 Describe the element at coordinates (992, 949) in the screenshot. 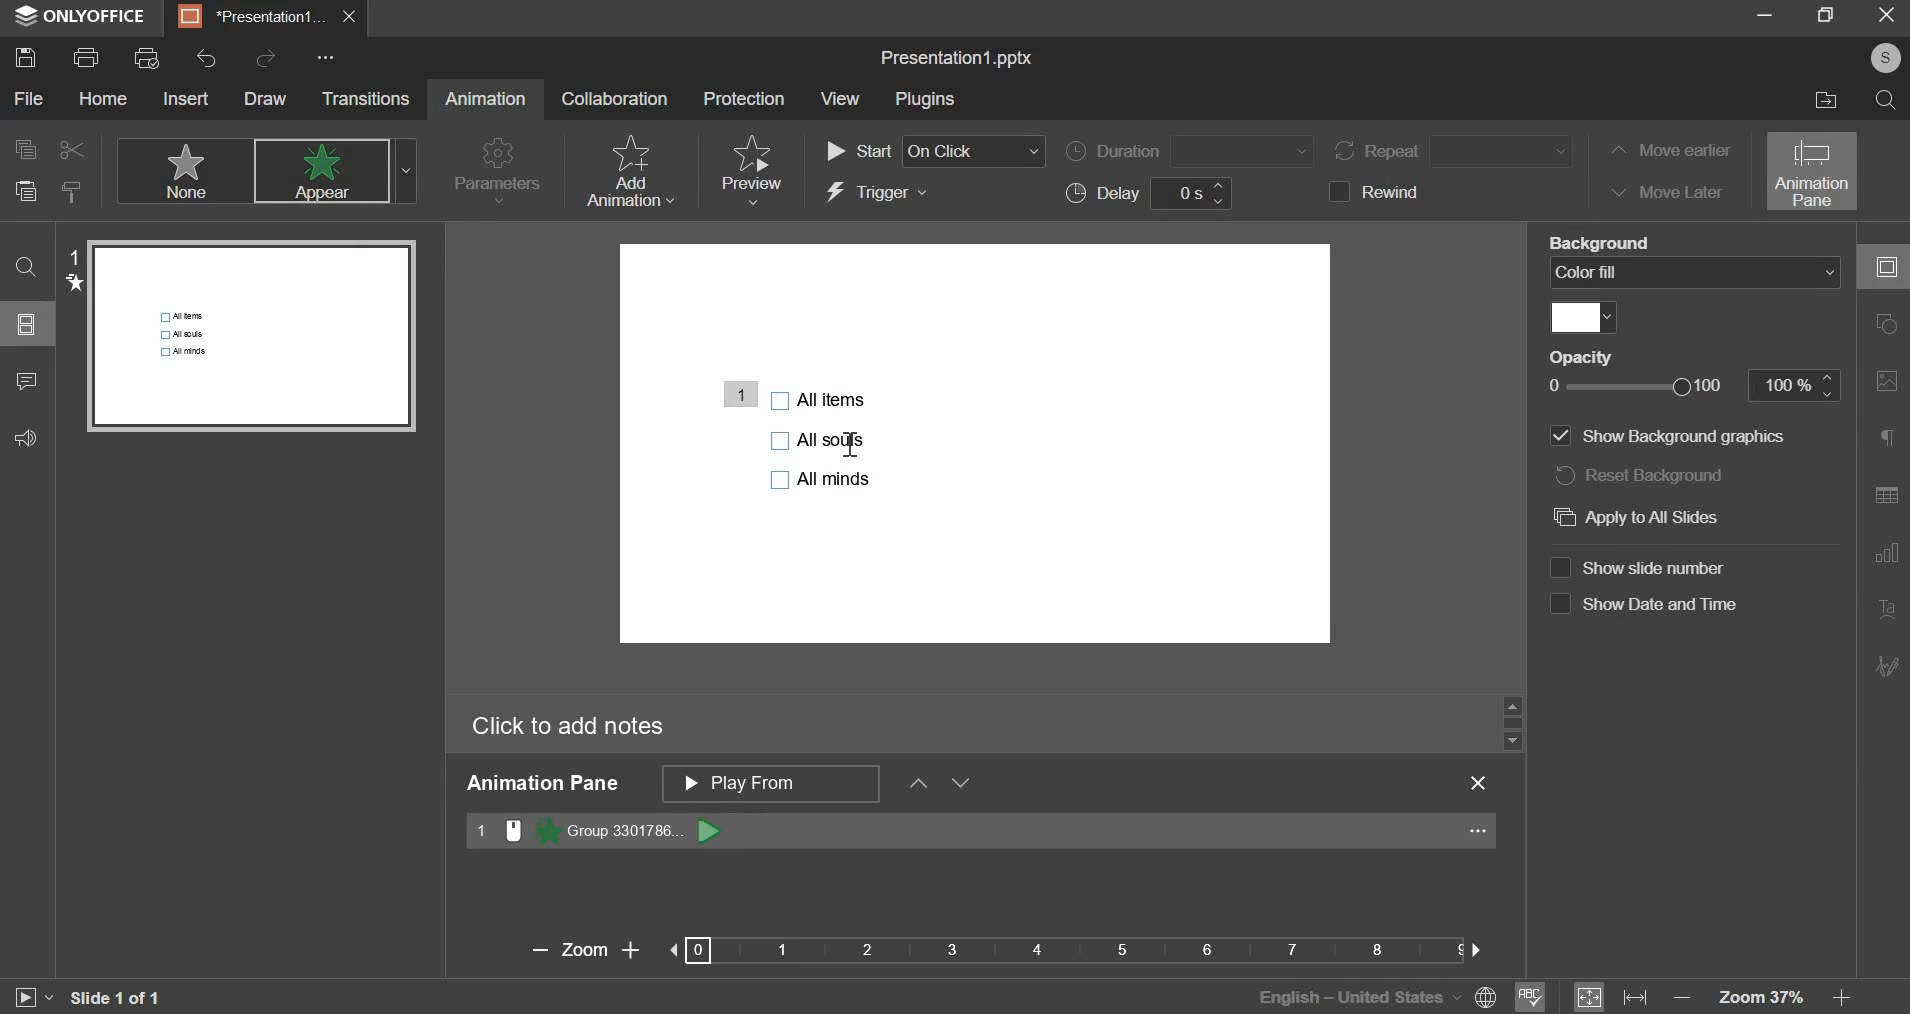

I see `zoom` at that location.